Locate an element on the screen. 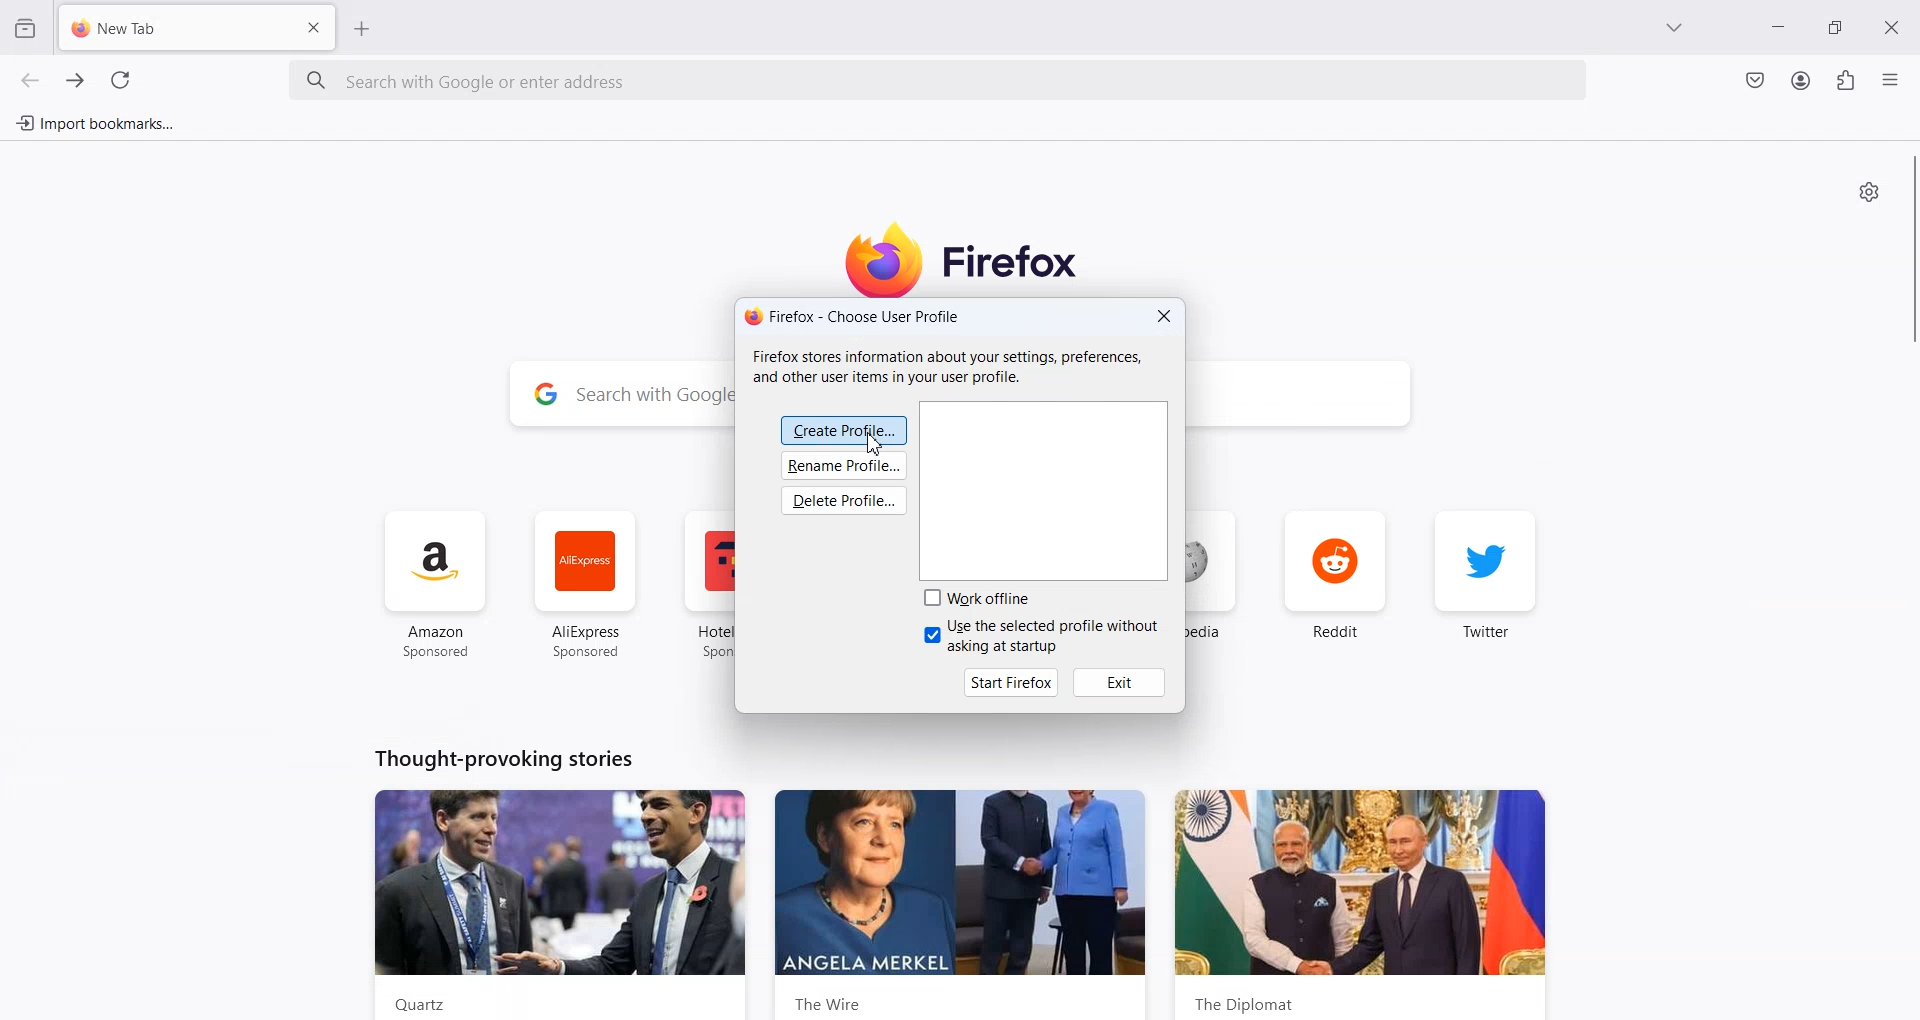  Delete Profile is located at coordinates (846, 502).